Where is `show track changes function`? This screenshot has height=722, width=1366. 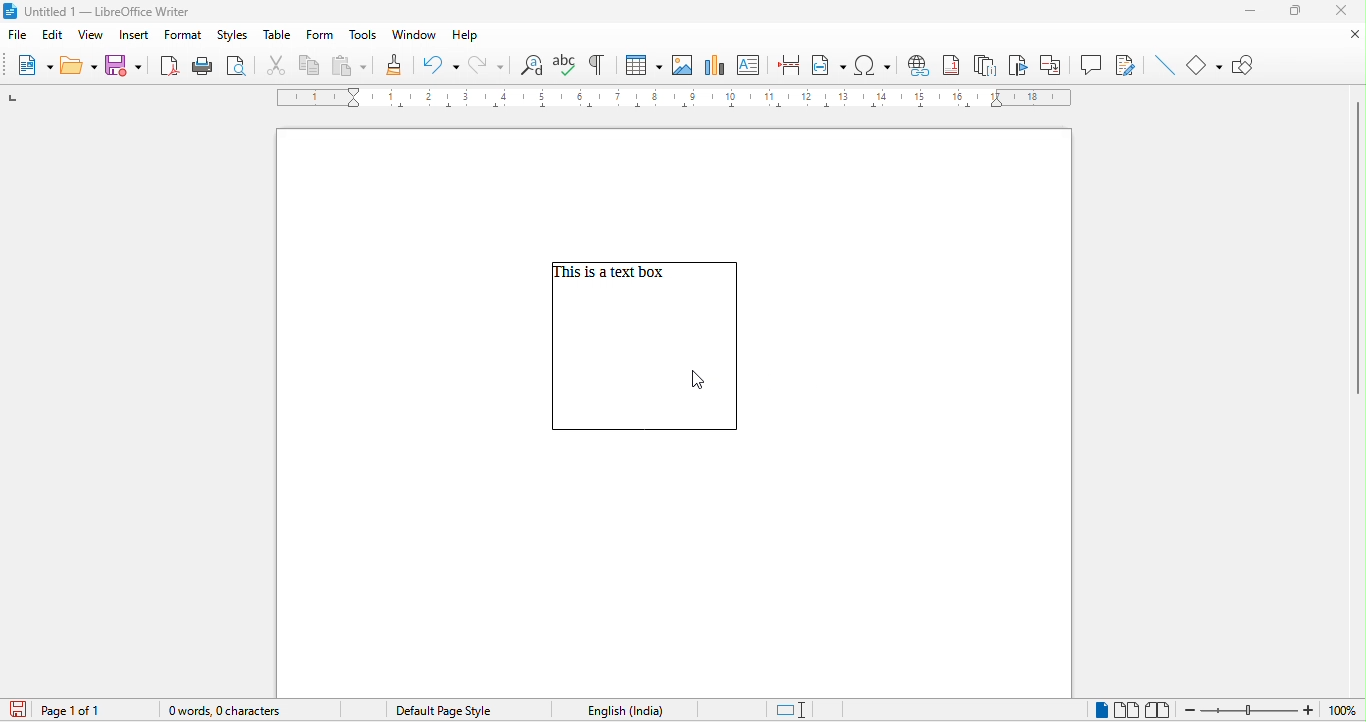
show track changes function is located at coordinates (1125, 64).